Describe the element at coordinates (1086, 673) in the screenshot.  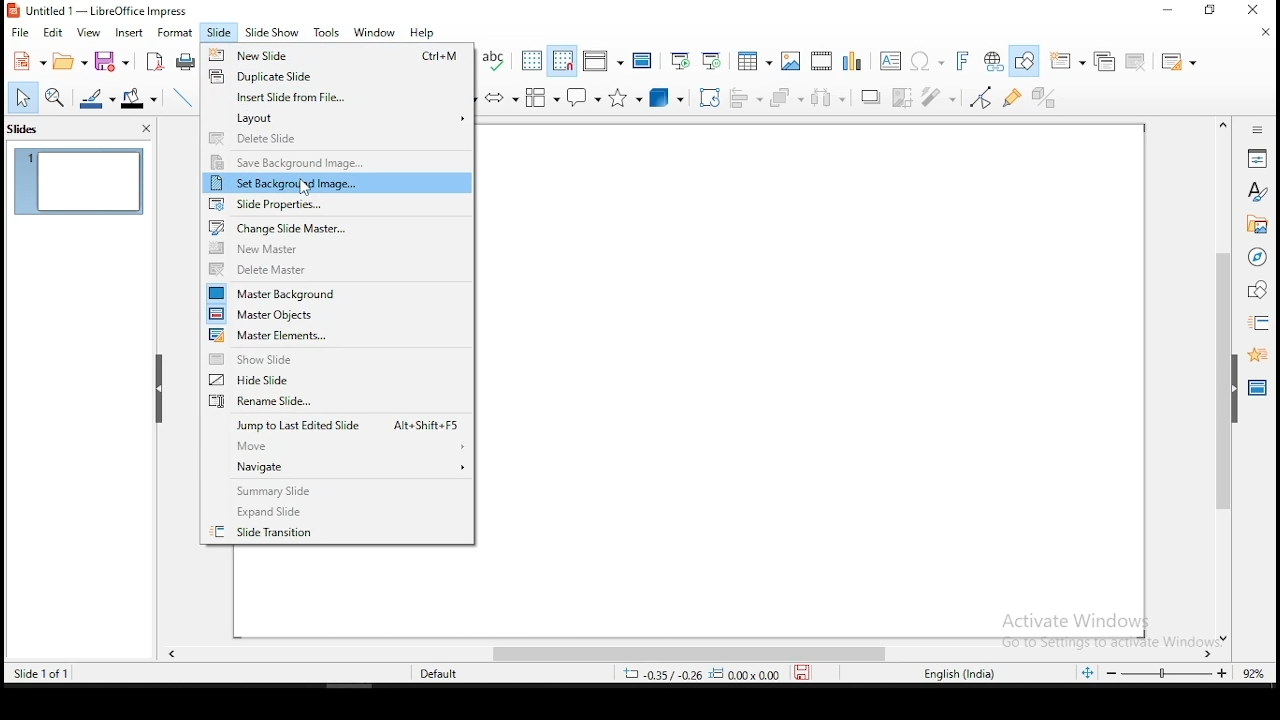
I see `fit to slide` at that location.